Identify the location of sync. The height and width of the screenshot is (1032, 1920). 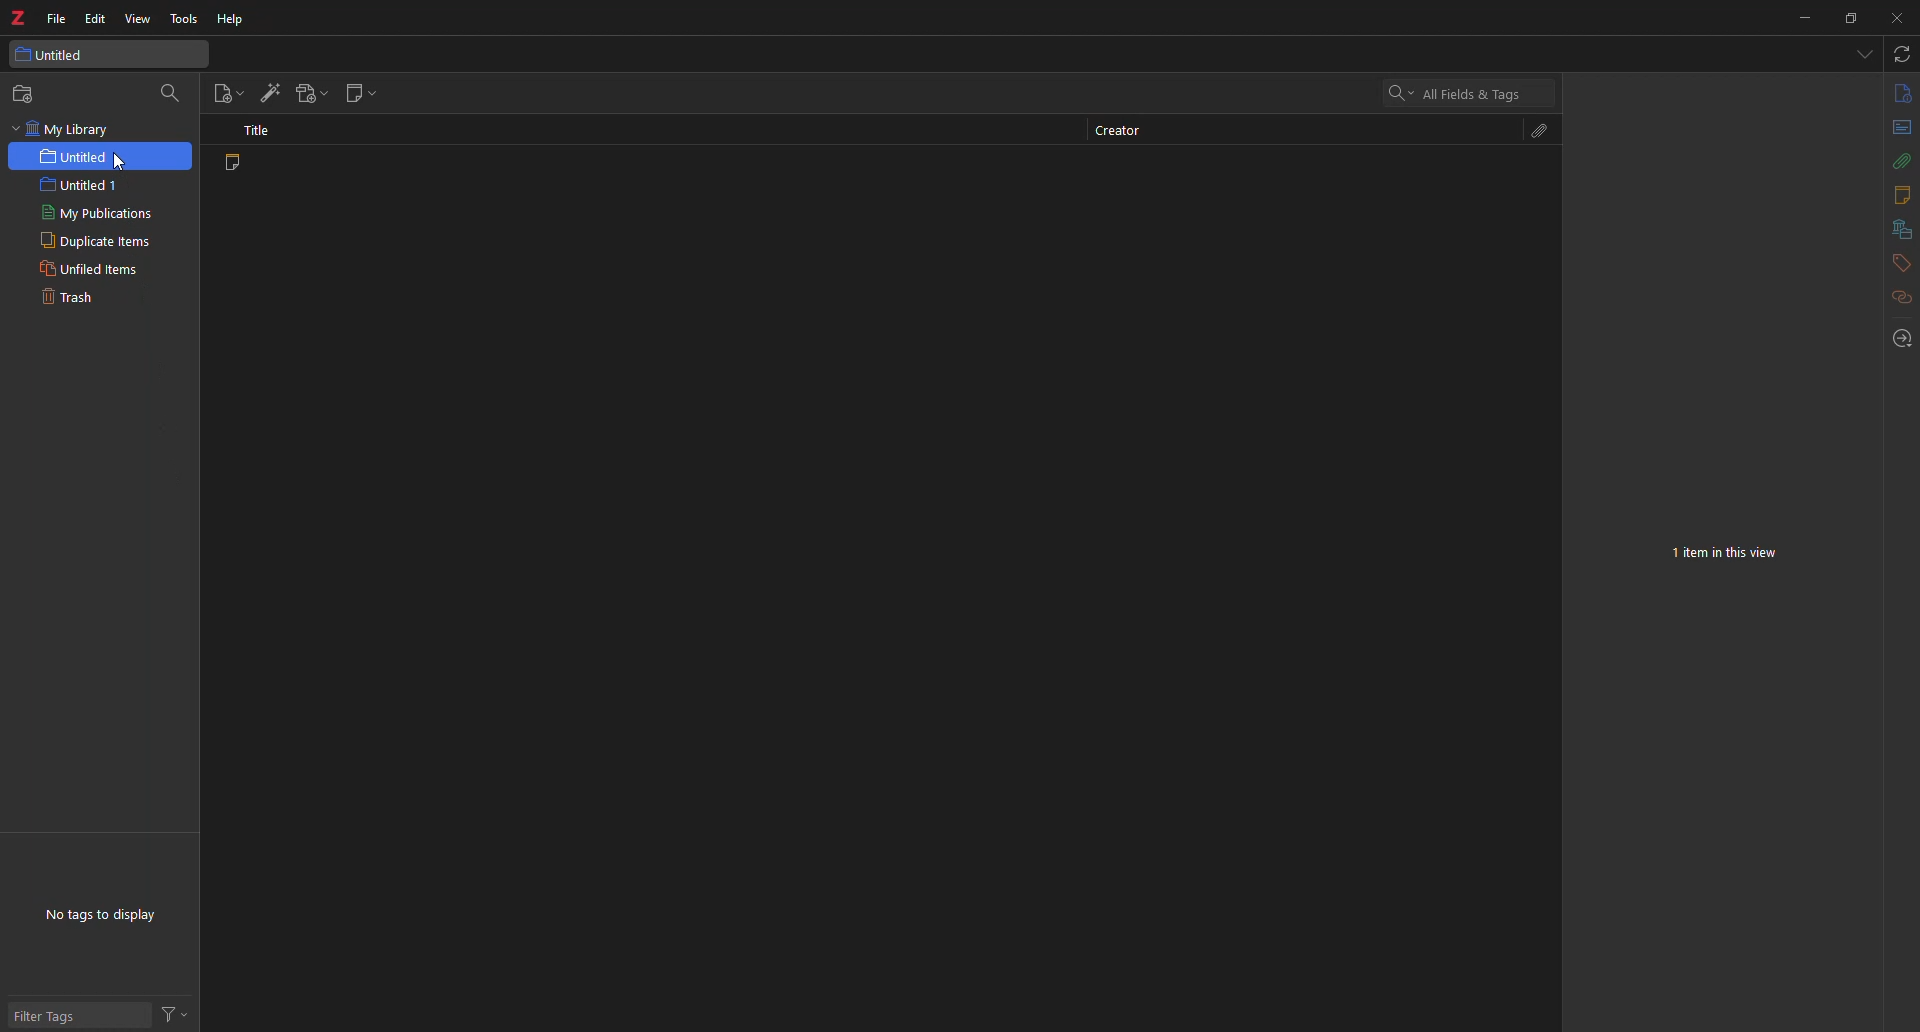
(1900, 54).